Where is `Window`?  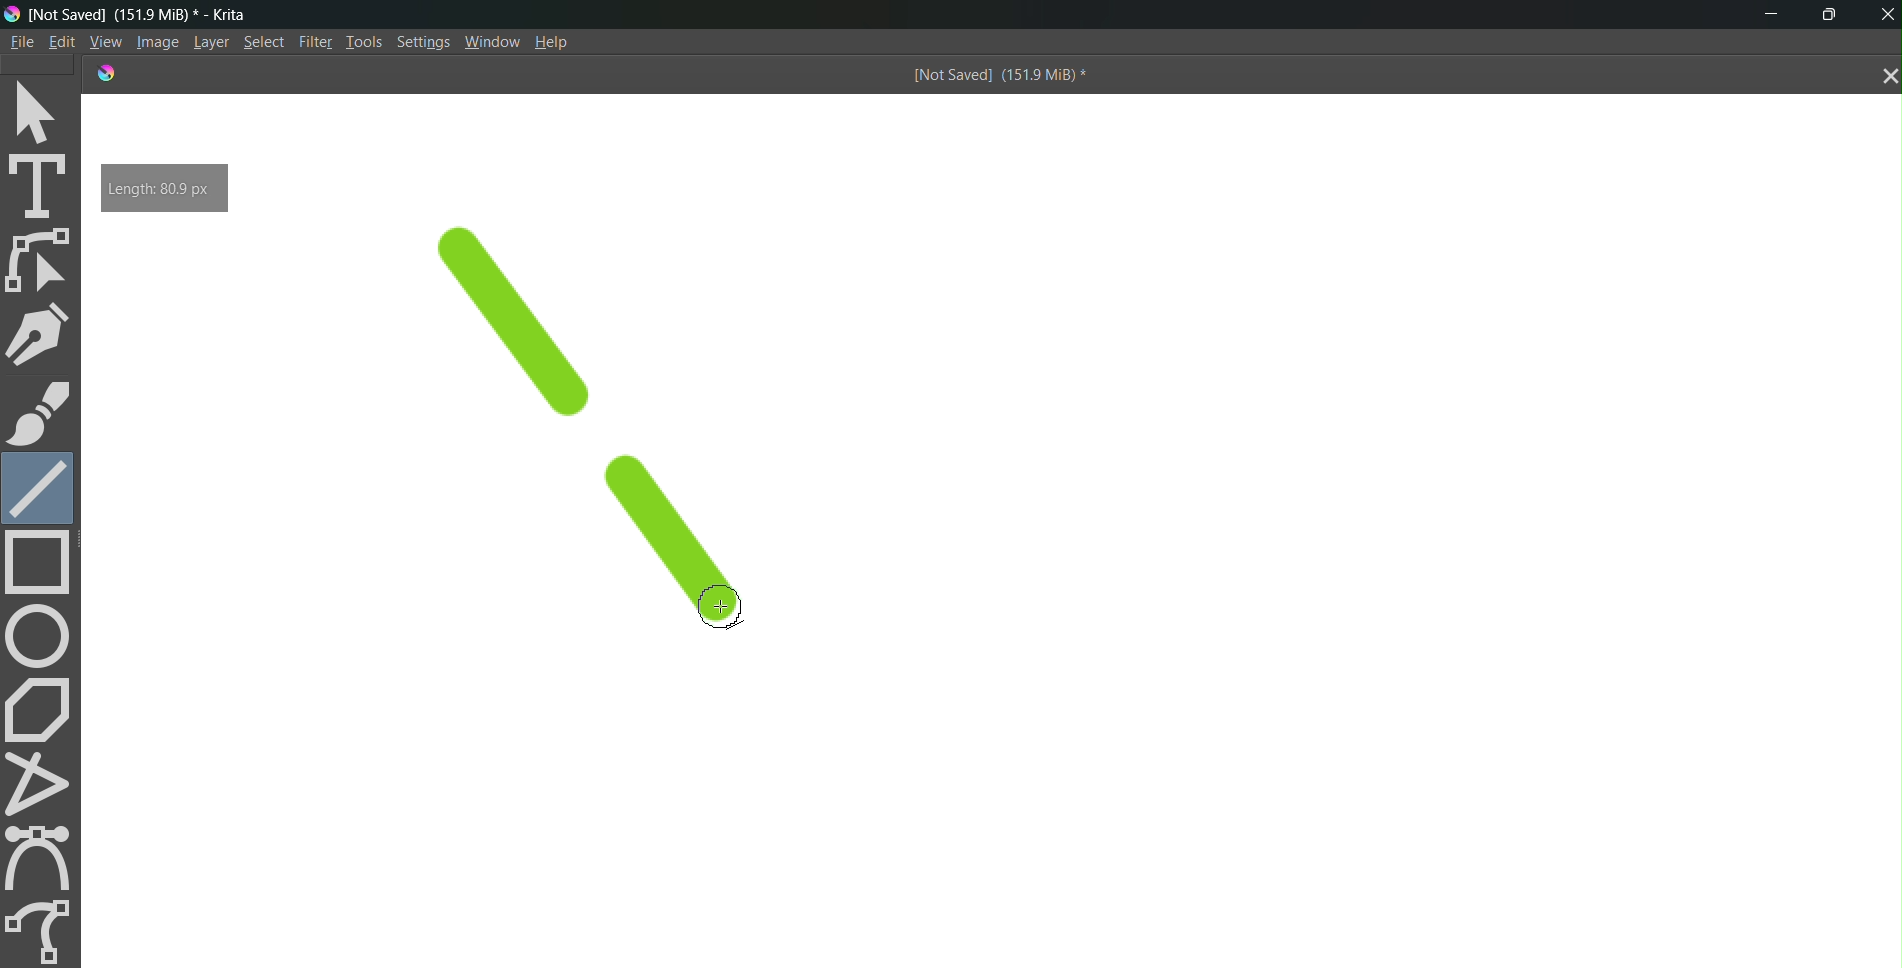 Window is located at coordinates (492, 42).